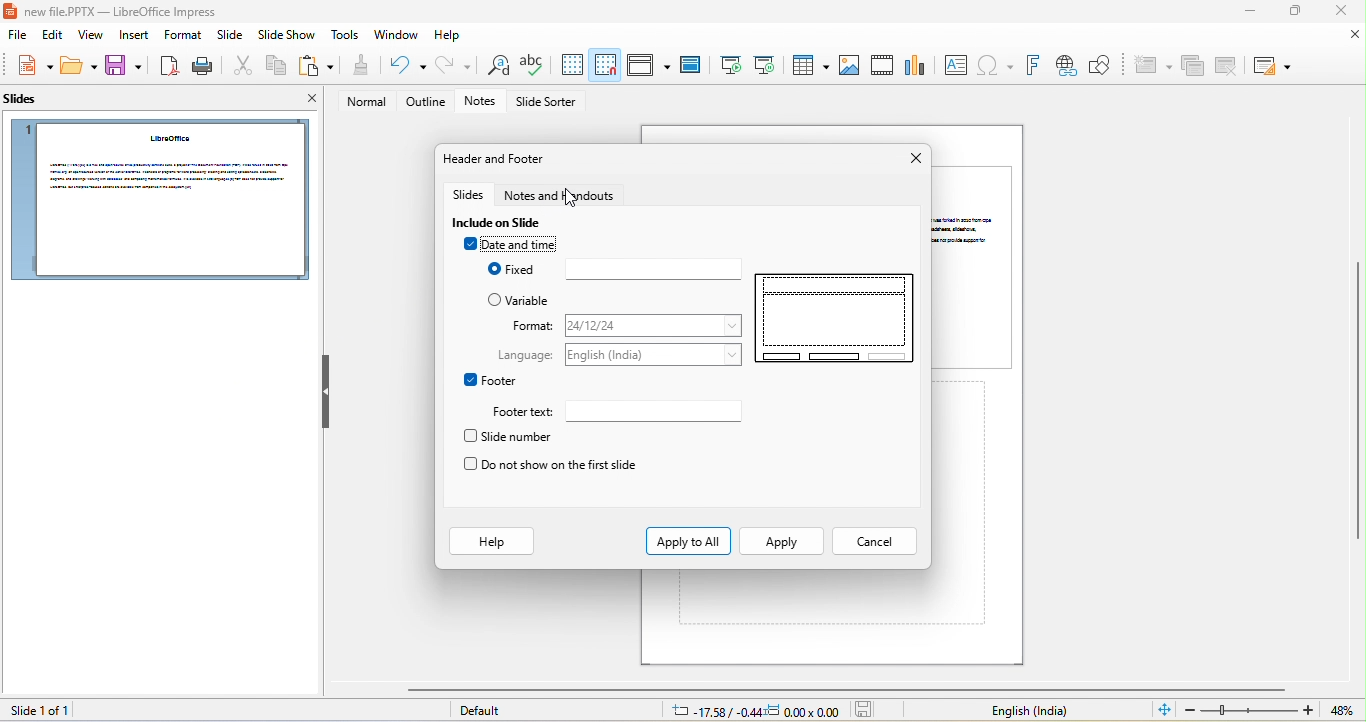 The width and height of the screenshot is (1366, 722). I want to click on slides, so click(28, 103).